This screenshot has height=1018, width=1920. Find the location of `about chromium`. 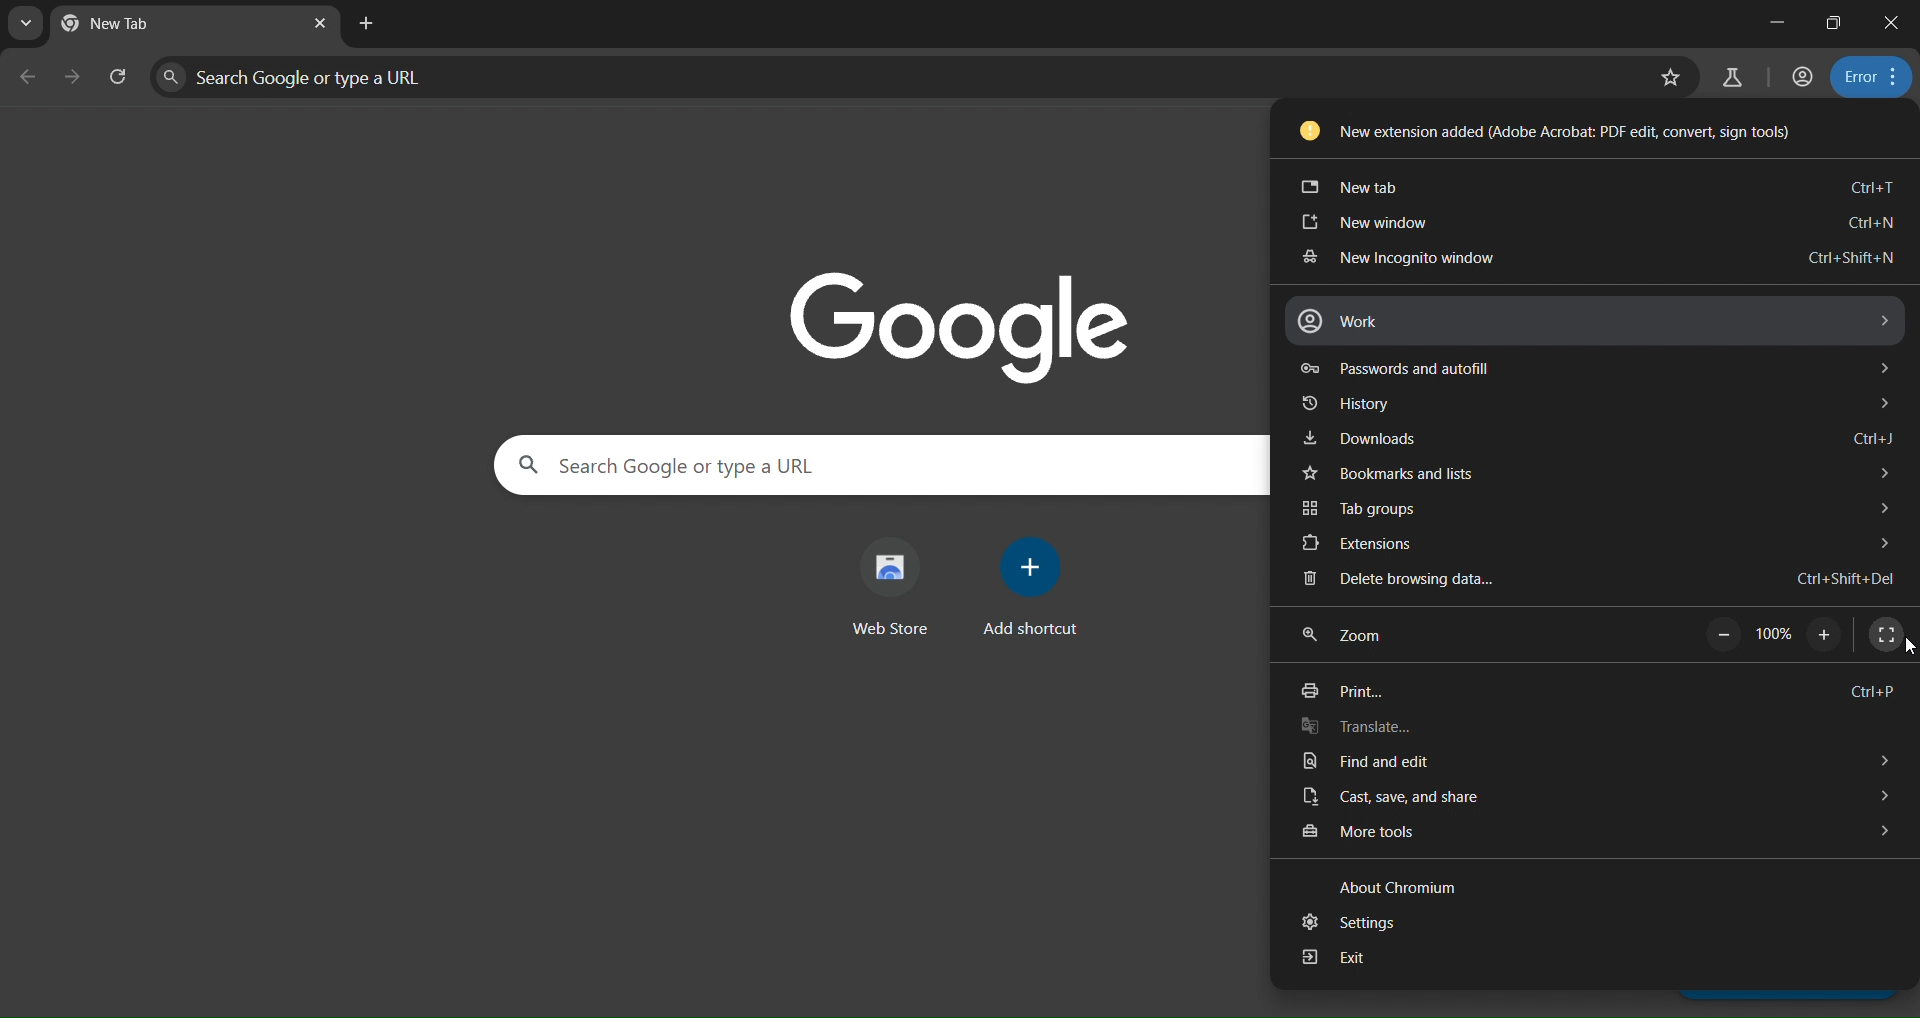

about chromium is located at coordinates (1398, 886).